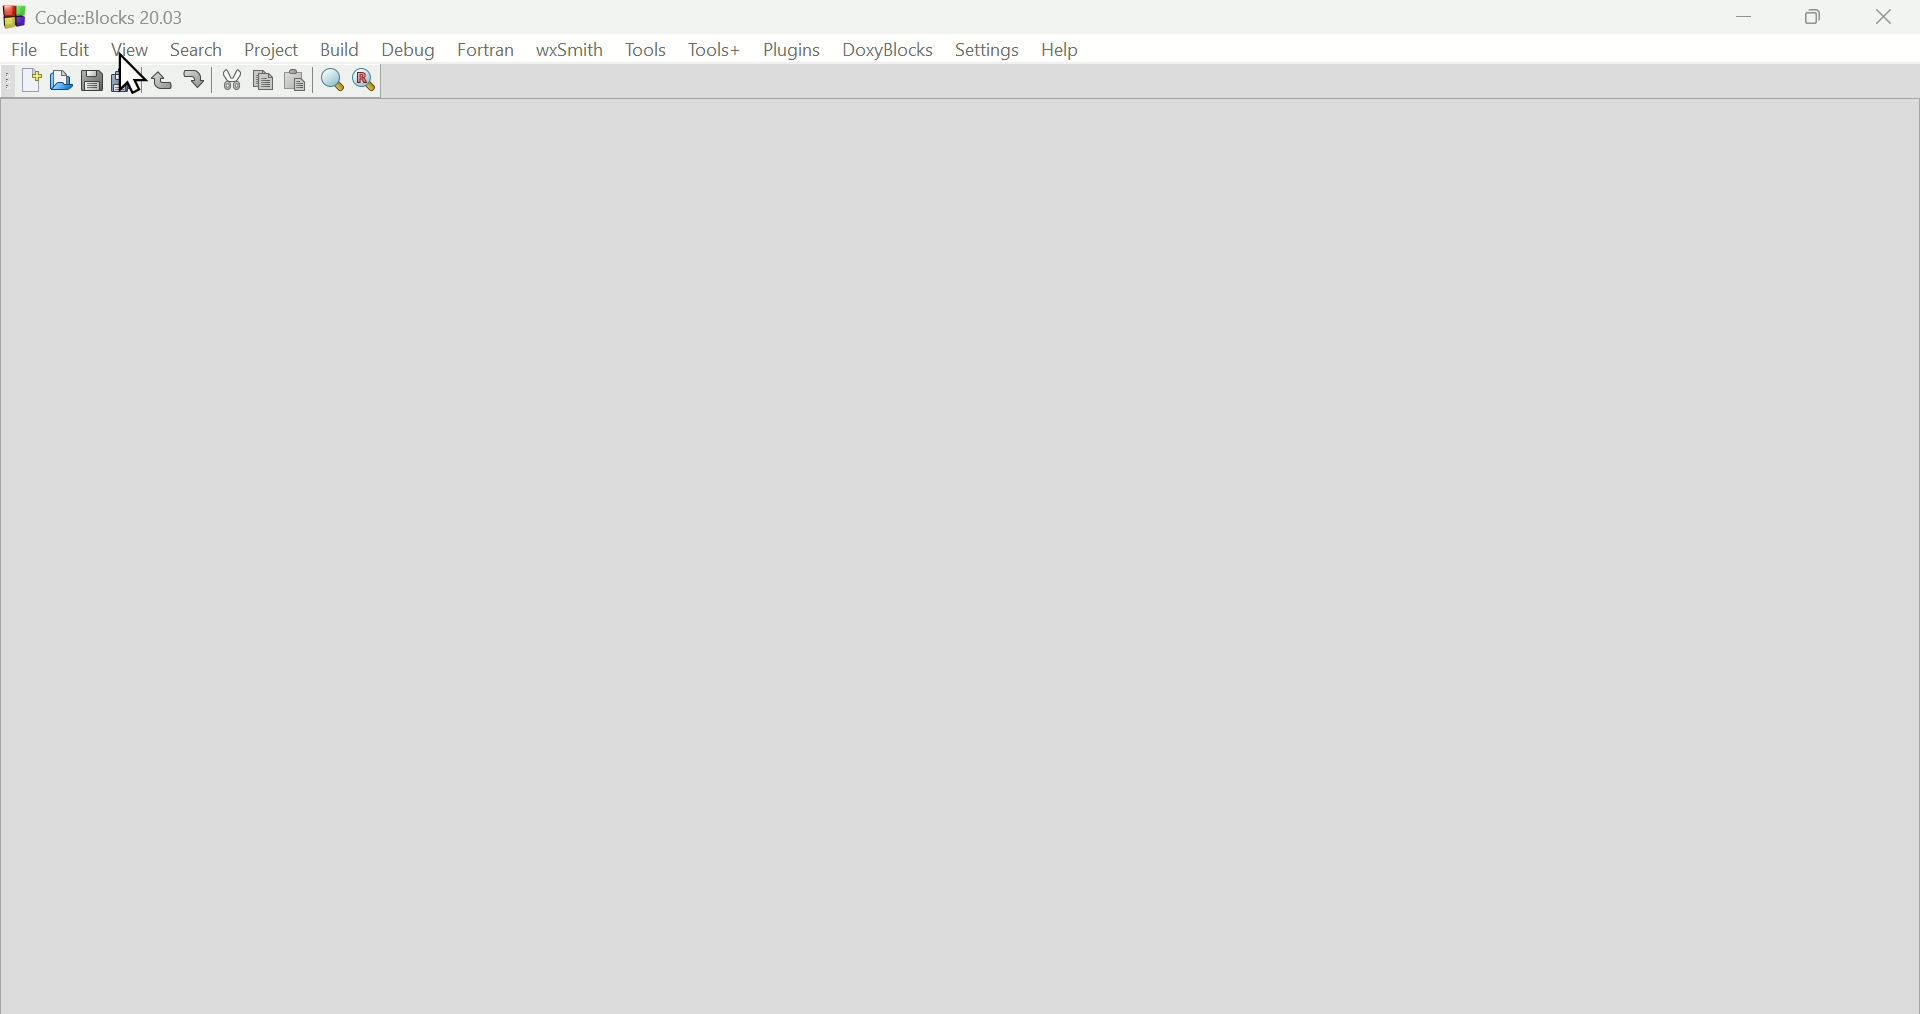 This screenshot has width=1920, height=1014. Describe the element at coordinates (131, 48) in the screenshot. I see `View` at that location.